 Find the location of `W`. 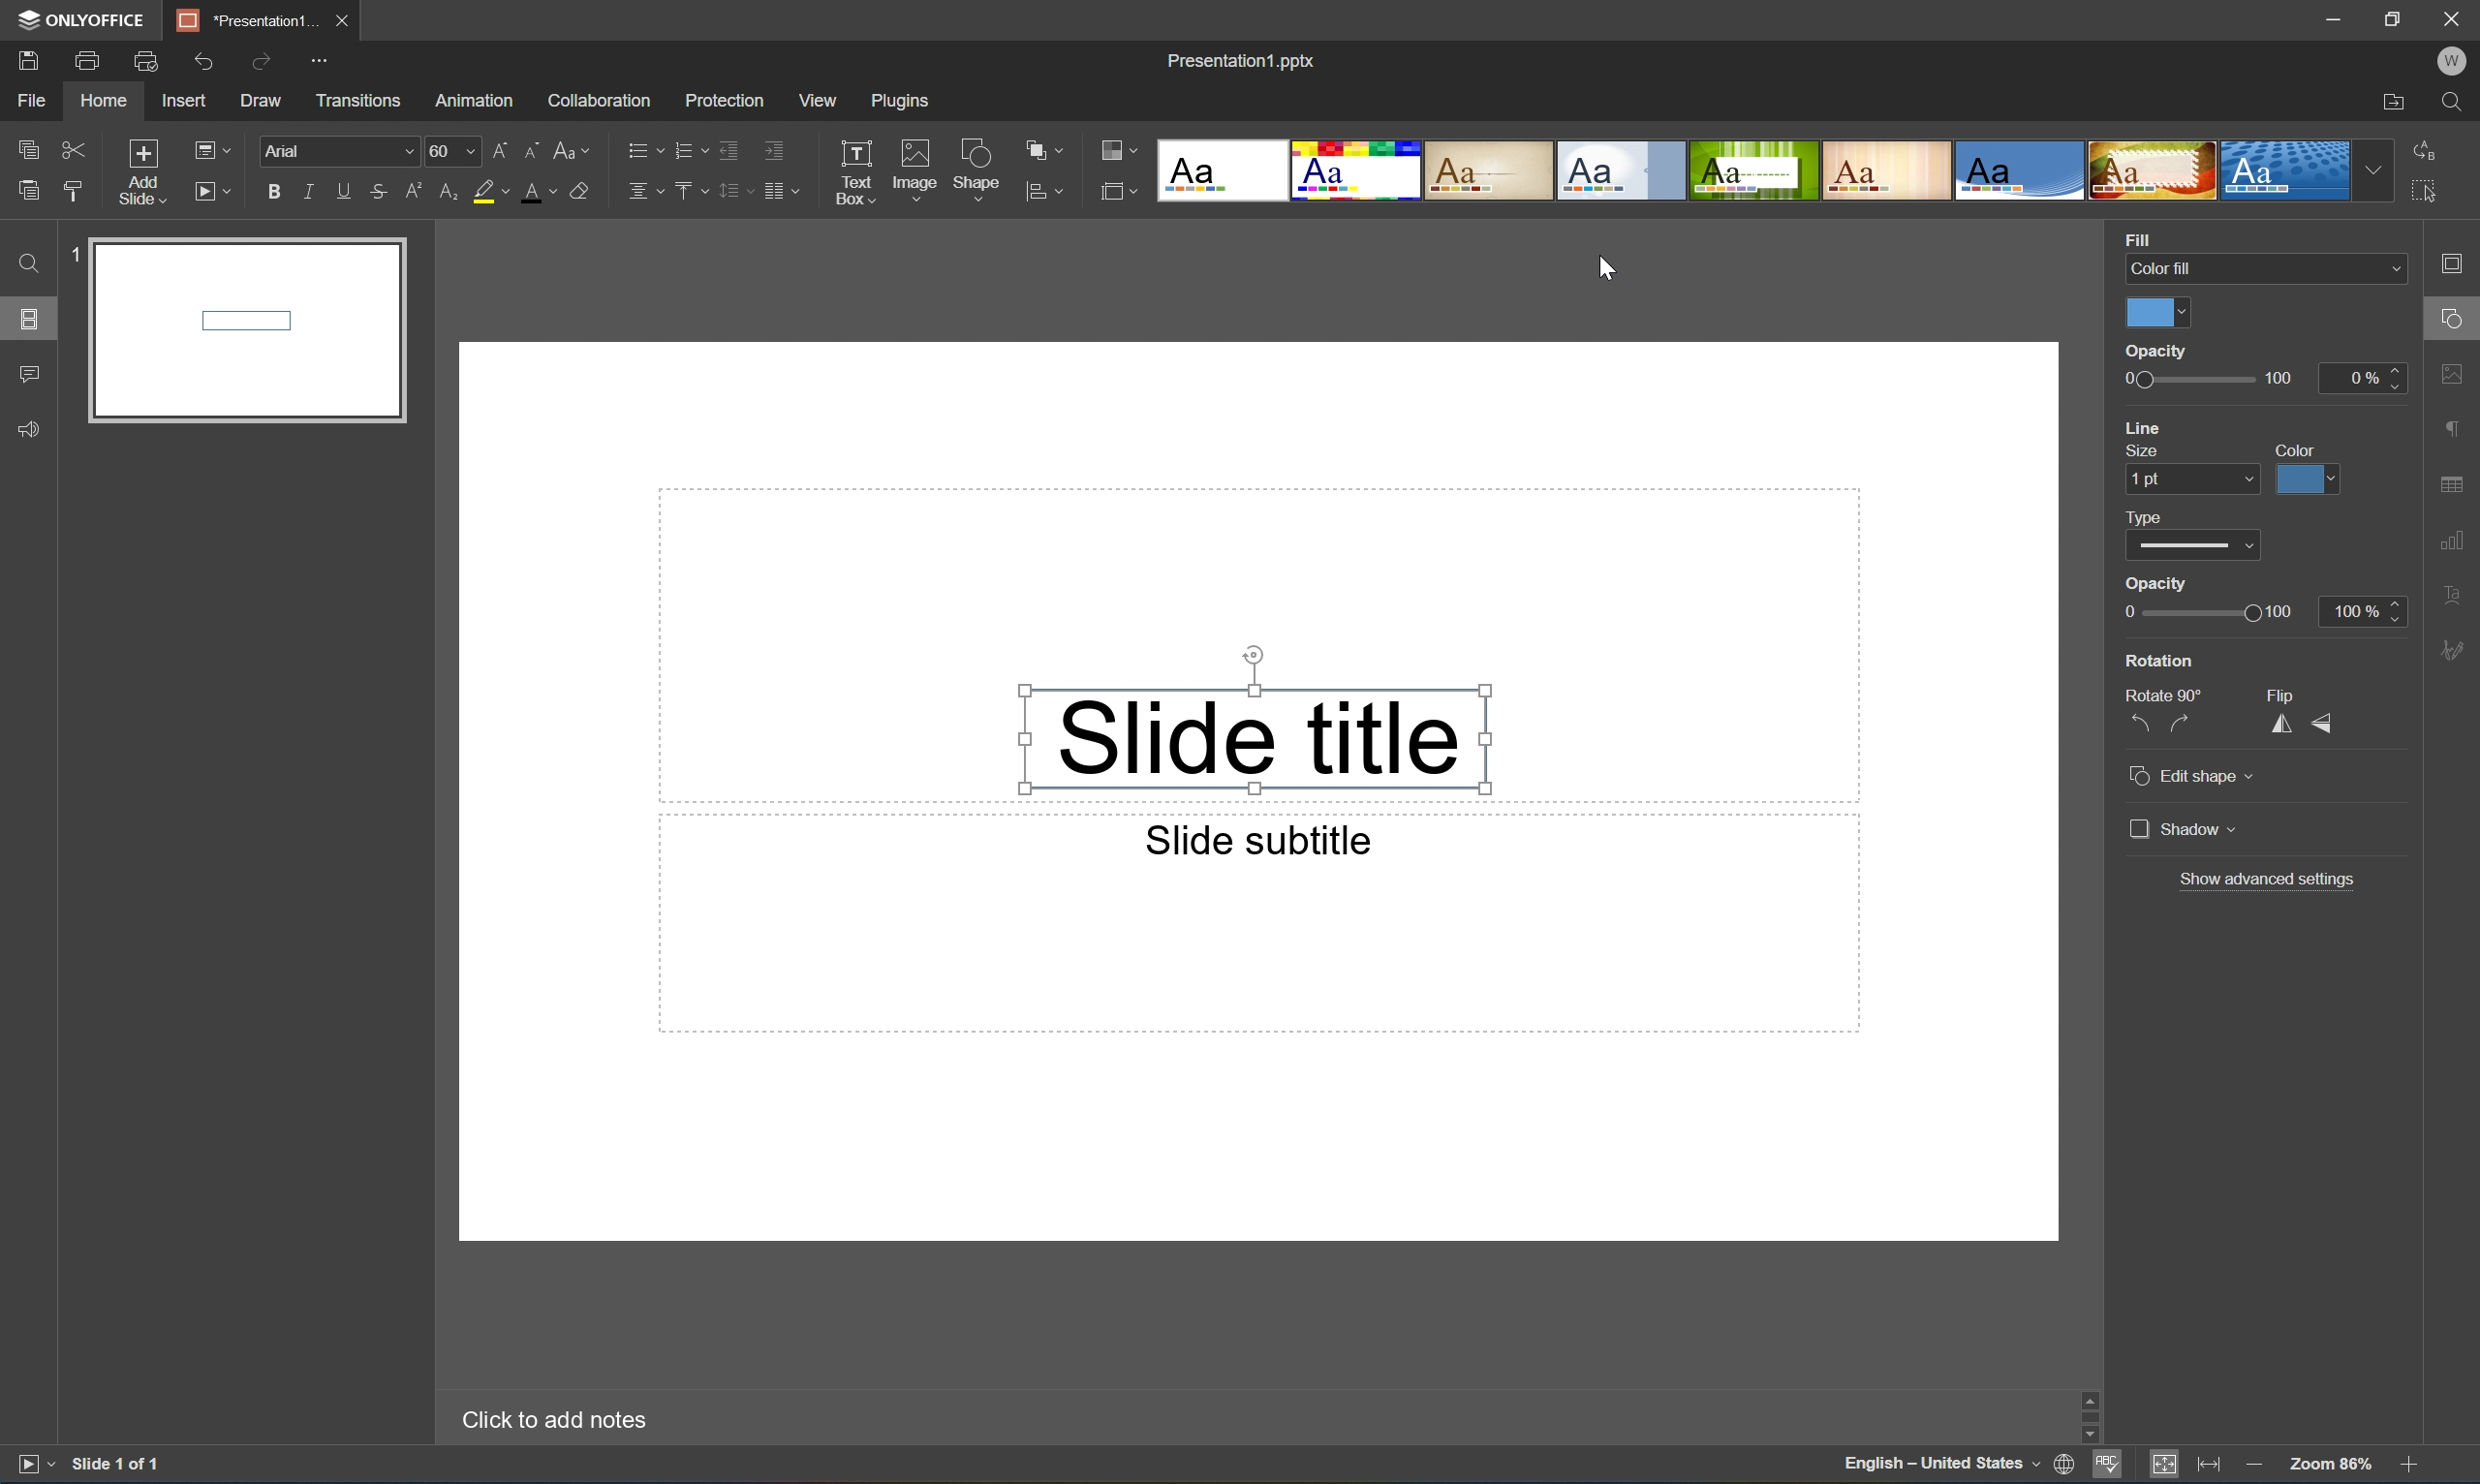

W is located at coordinates (2452, 57).